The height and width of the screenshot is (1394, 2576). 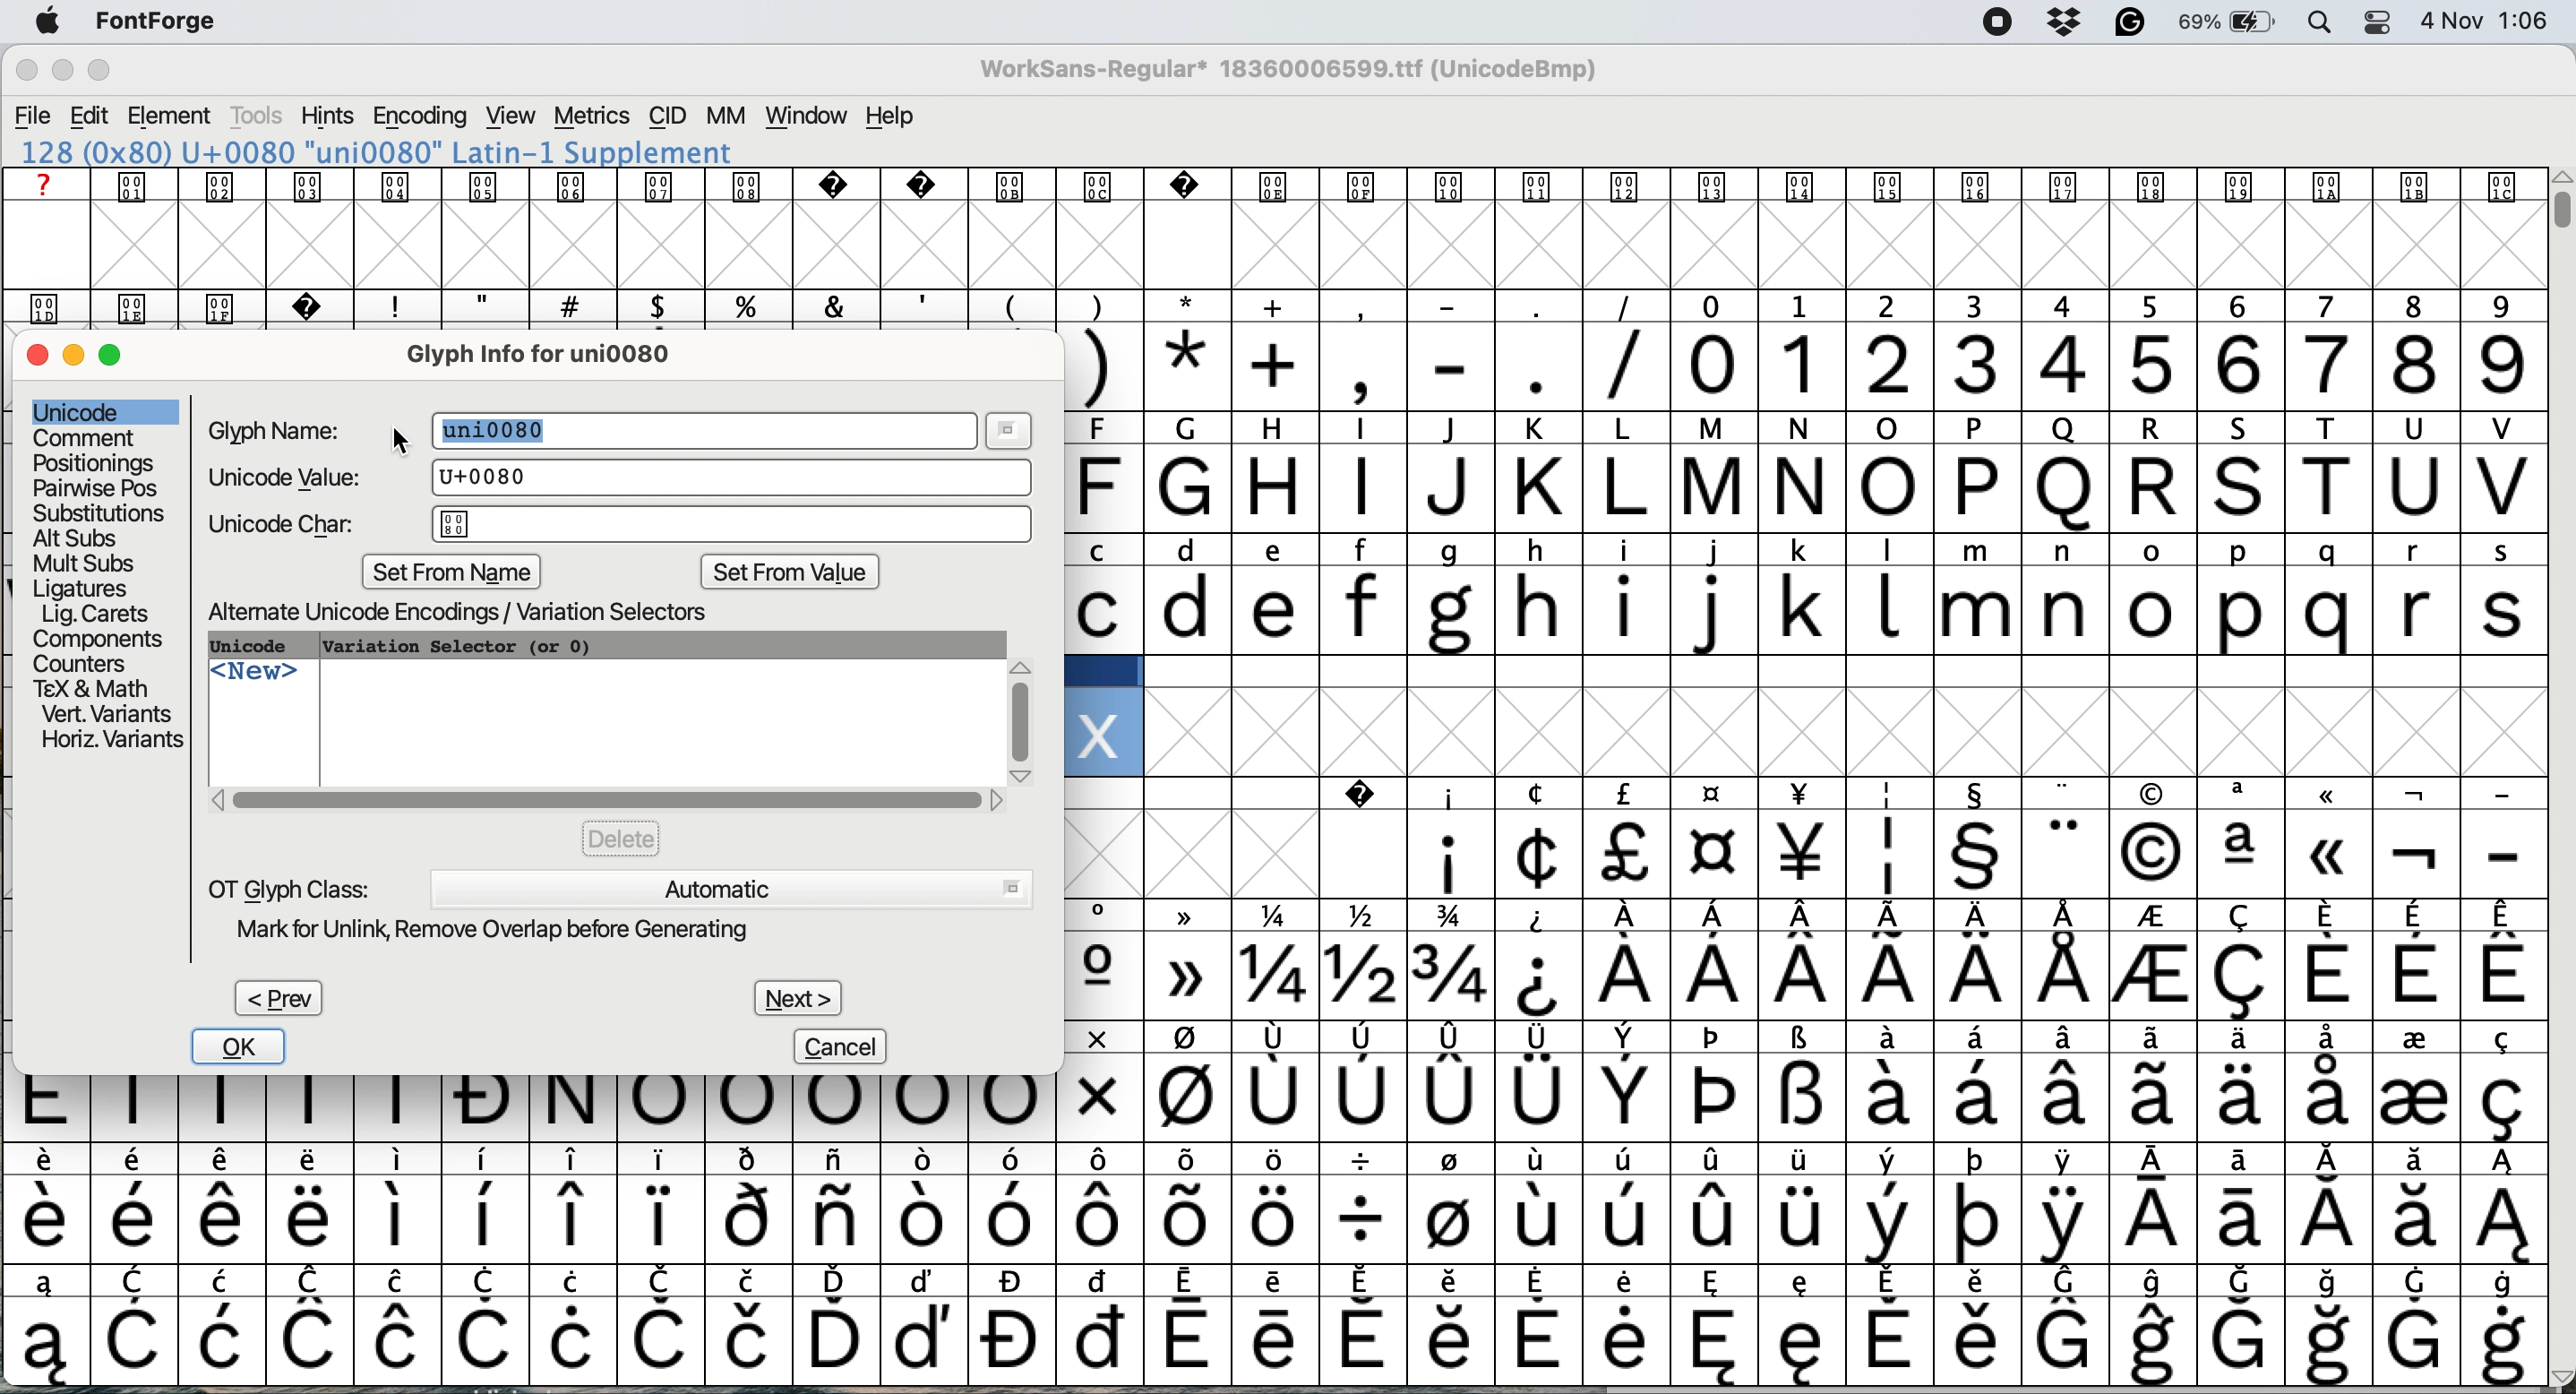 What do you see at coordinates (1808, 1041) in the screenshot?
I see `special characters` at bounding box center [1808, 1041].